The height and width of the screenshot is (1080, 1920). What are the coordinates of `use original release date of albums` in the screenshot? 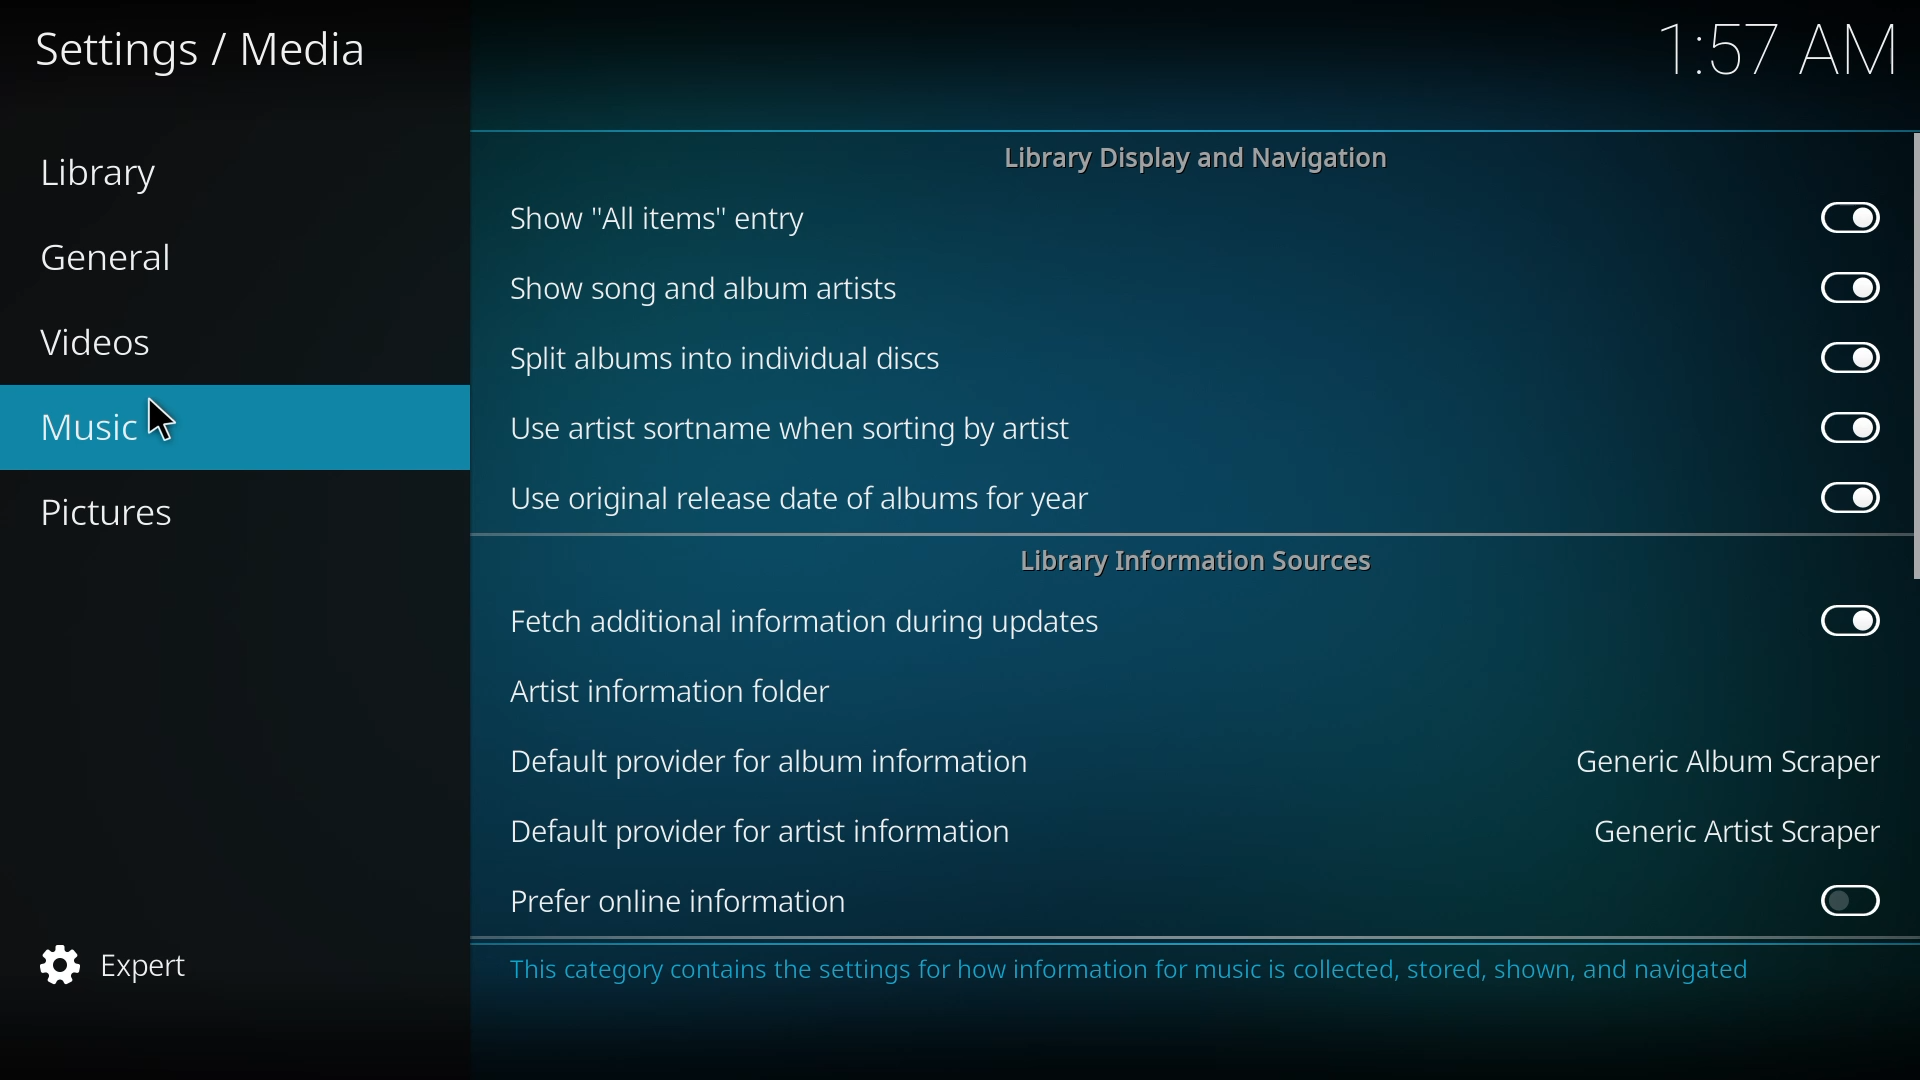 It's located at (800, 502).